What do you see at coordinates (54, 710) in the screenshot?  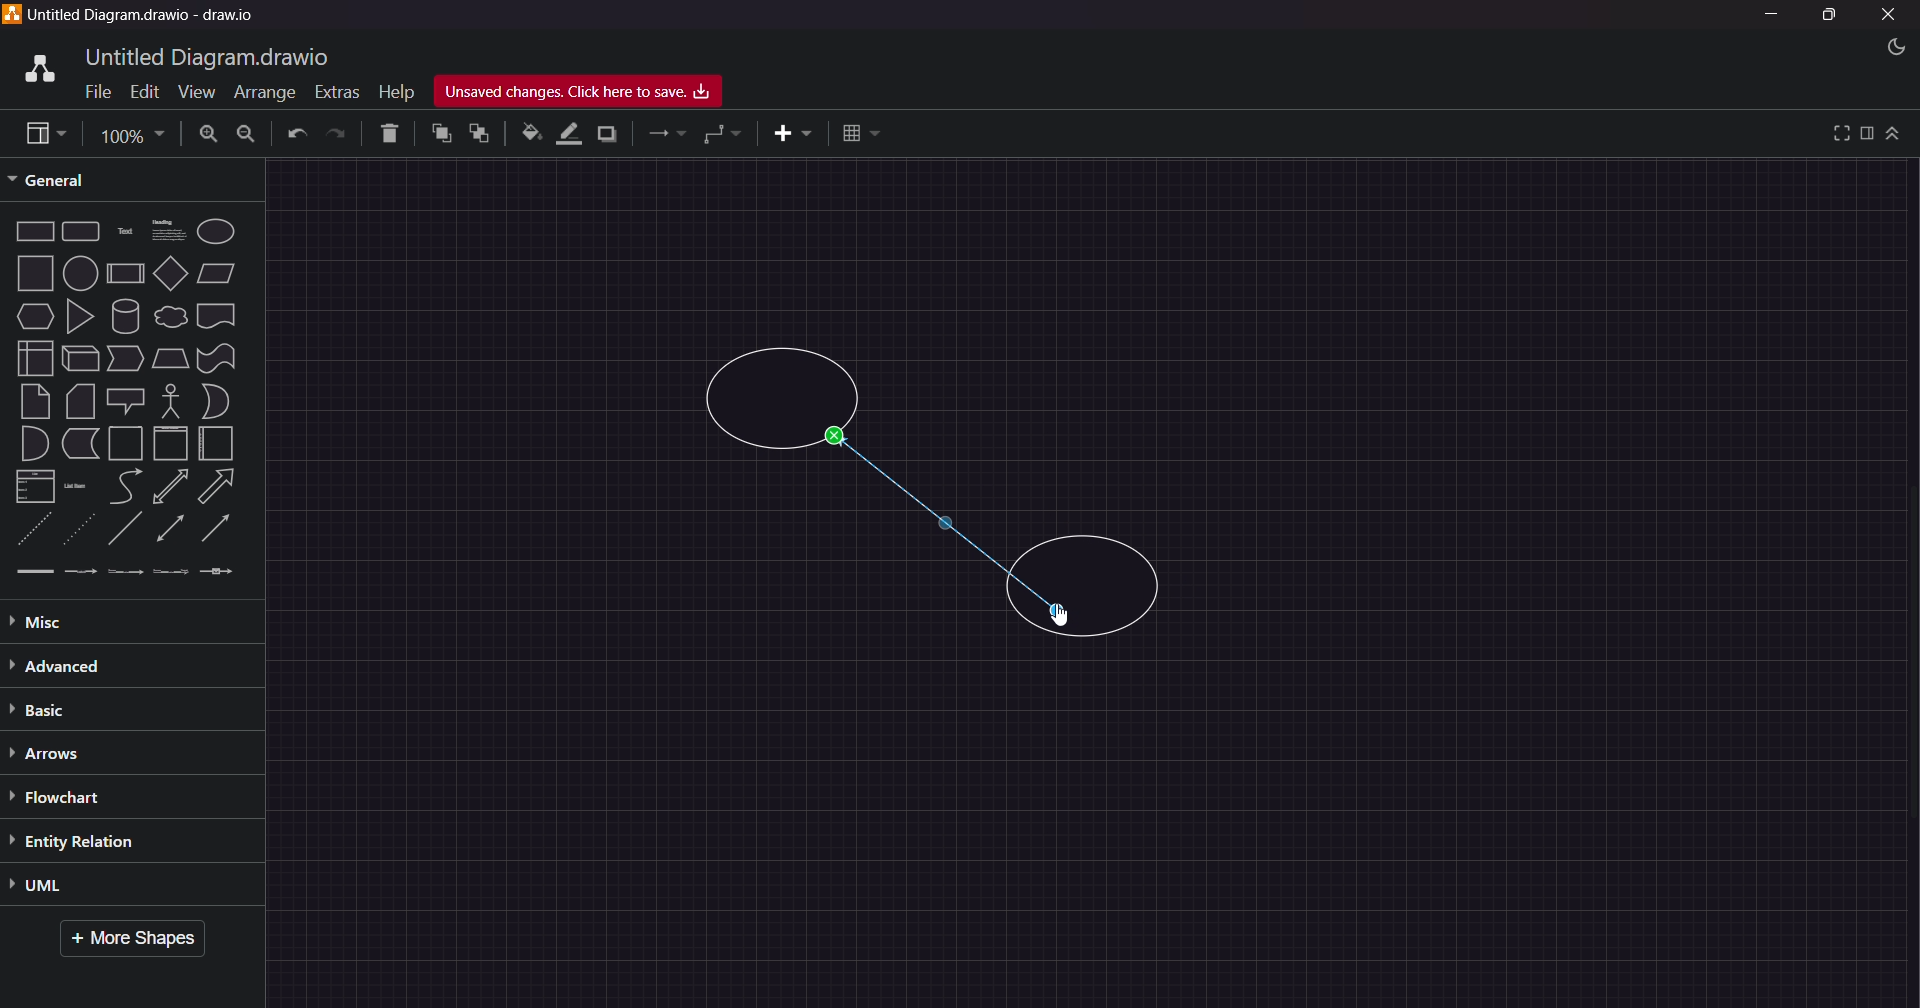 I see `Basic` at bounding box center [54, 710].